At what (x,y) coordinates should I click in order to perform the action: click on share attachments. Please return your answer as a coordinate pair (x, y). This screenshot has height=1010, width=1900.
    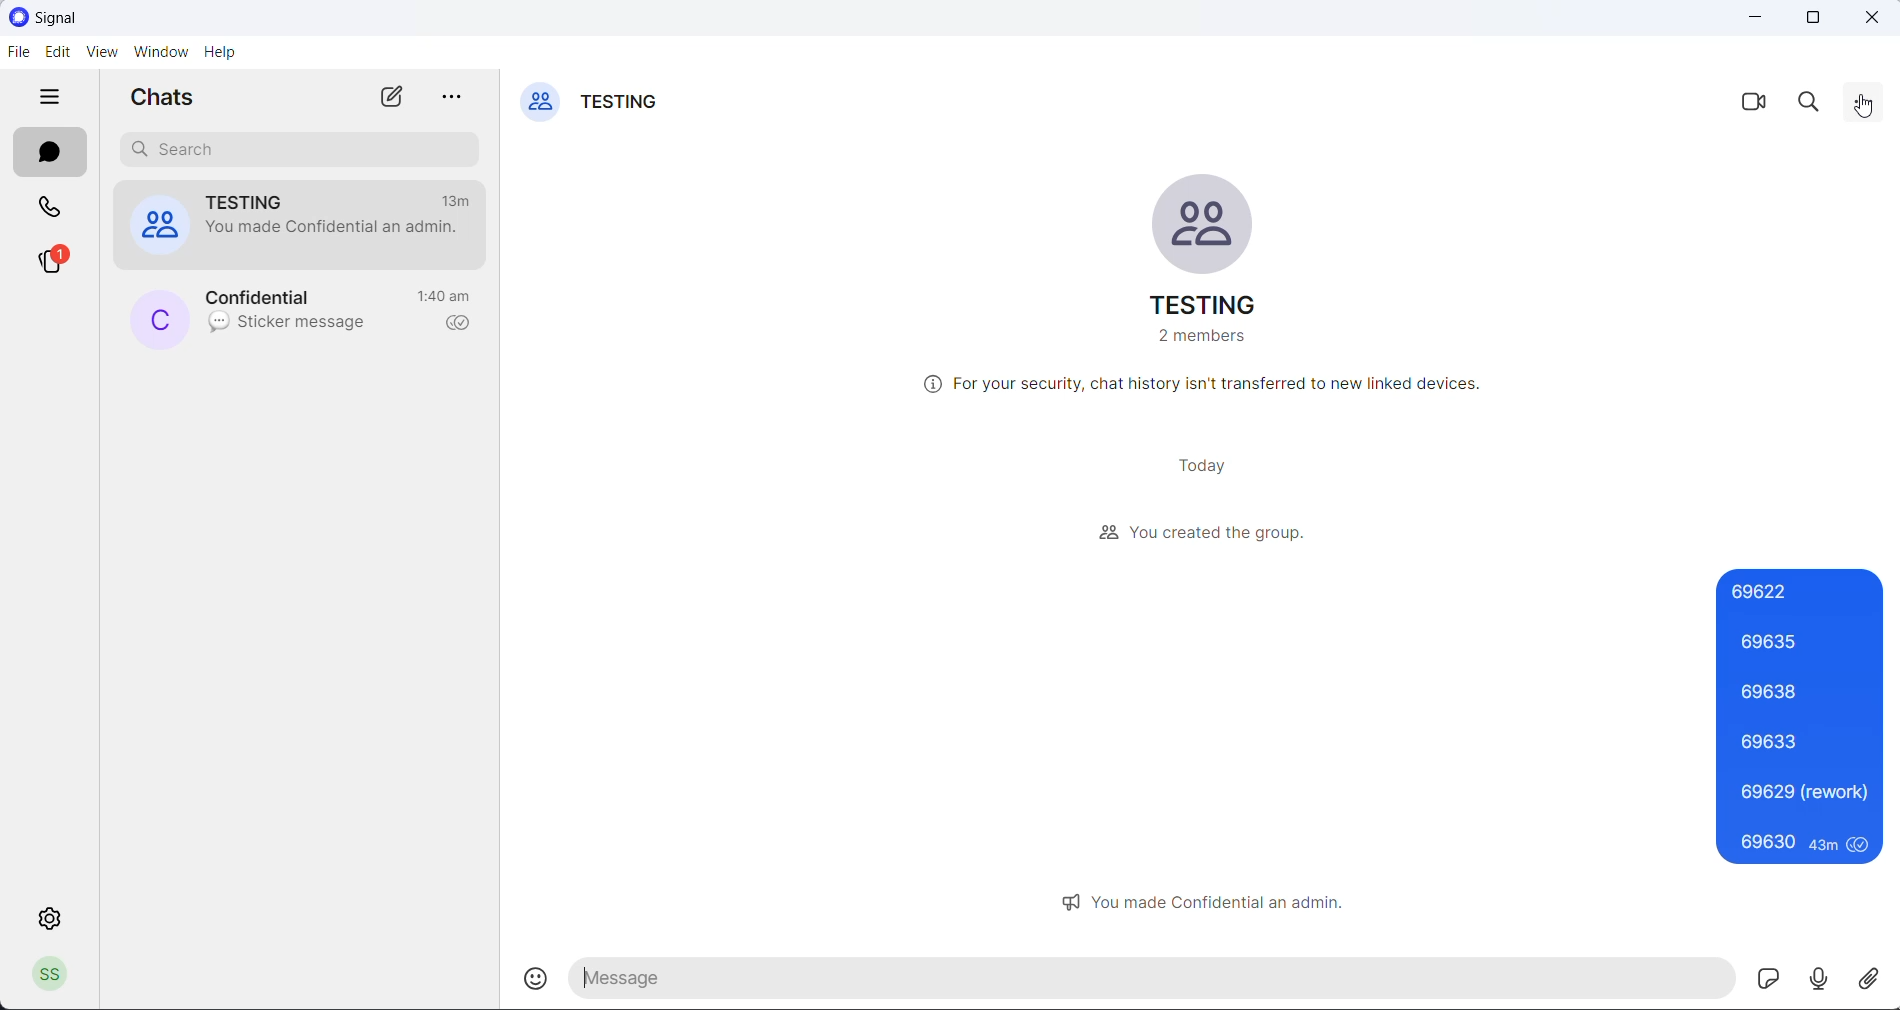
    Looking at the image, I should click on (1876, 976).